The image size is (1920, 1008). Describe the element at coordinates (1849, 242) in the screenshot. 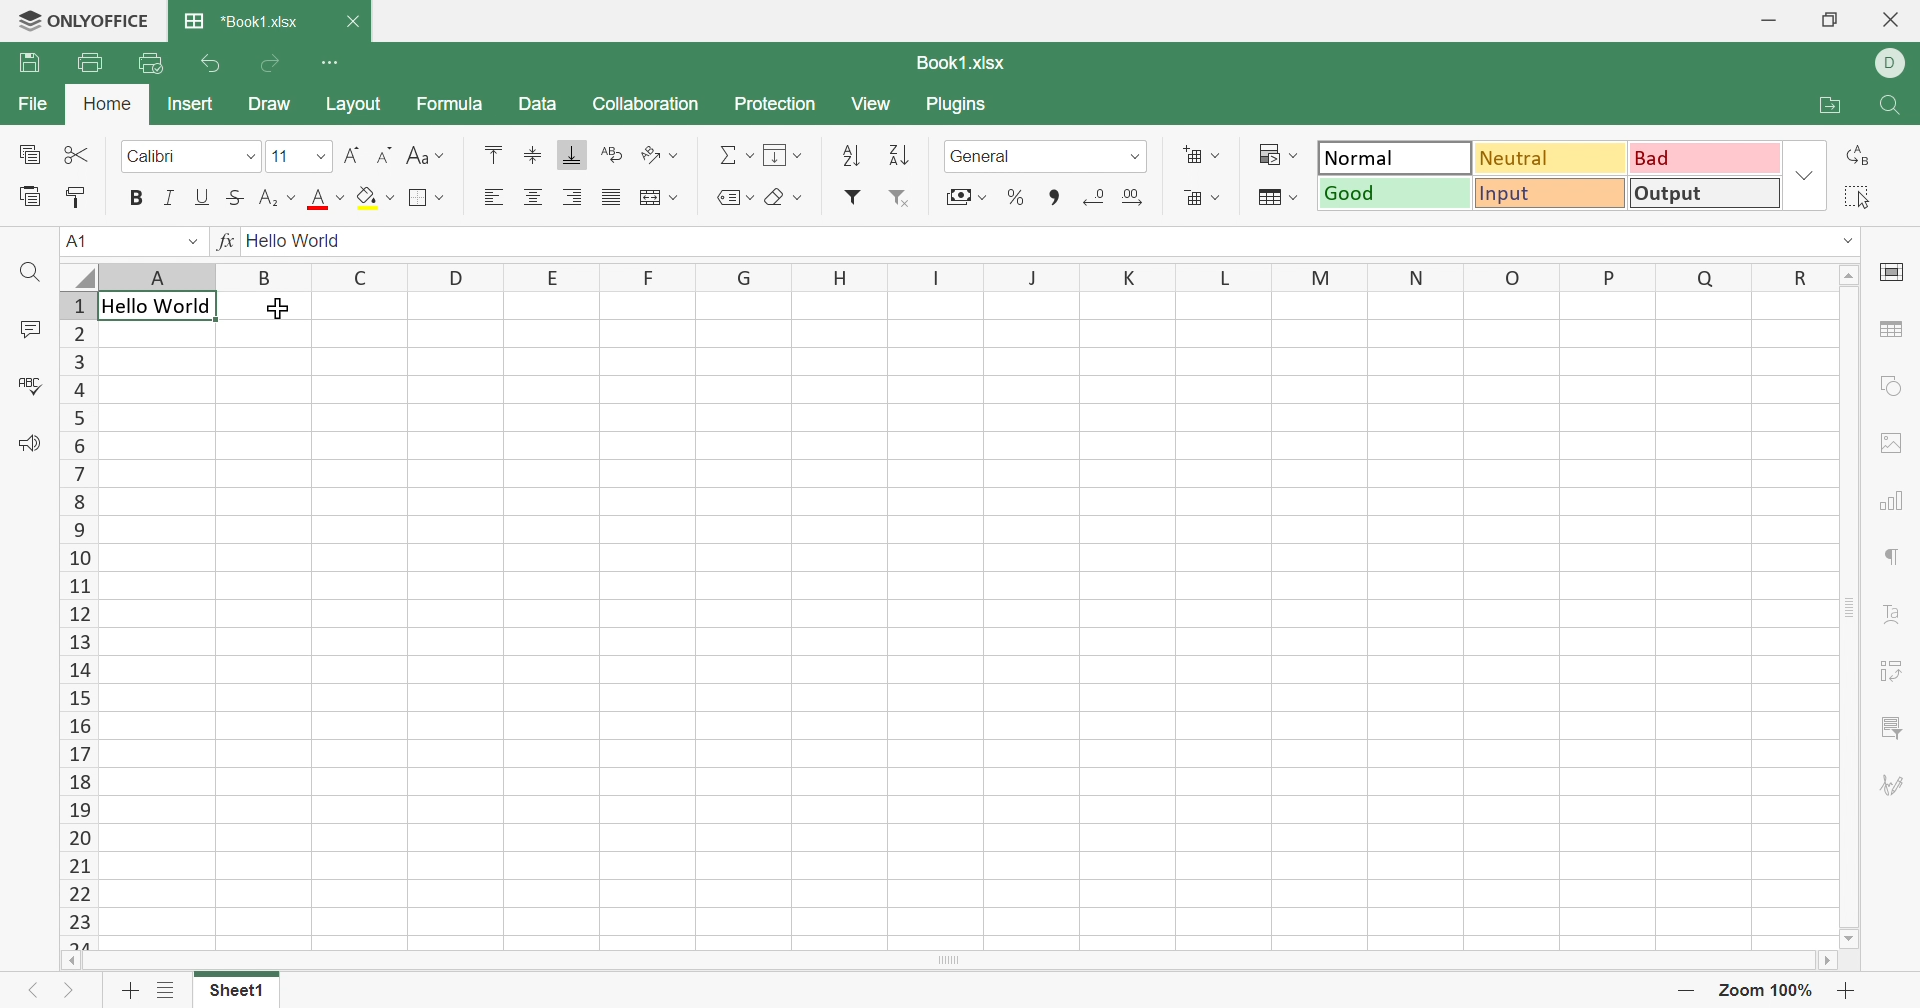

I see `Drop down` at that location.